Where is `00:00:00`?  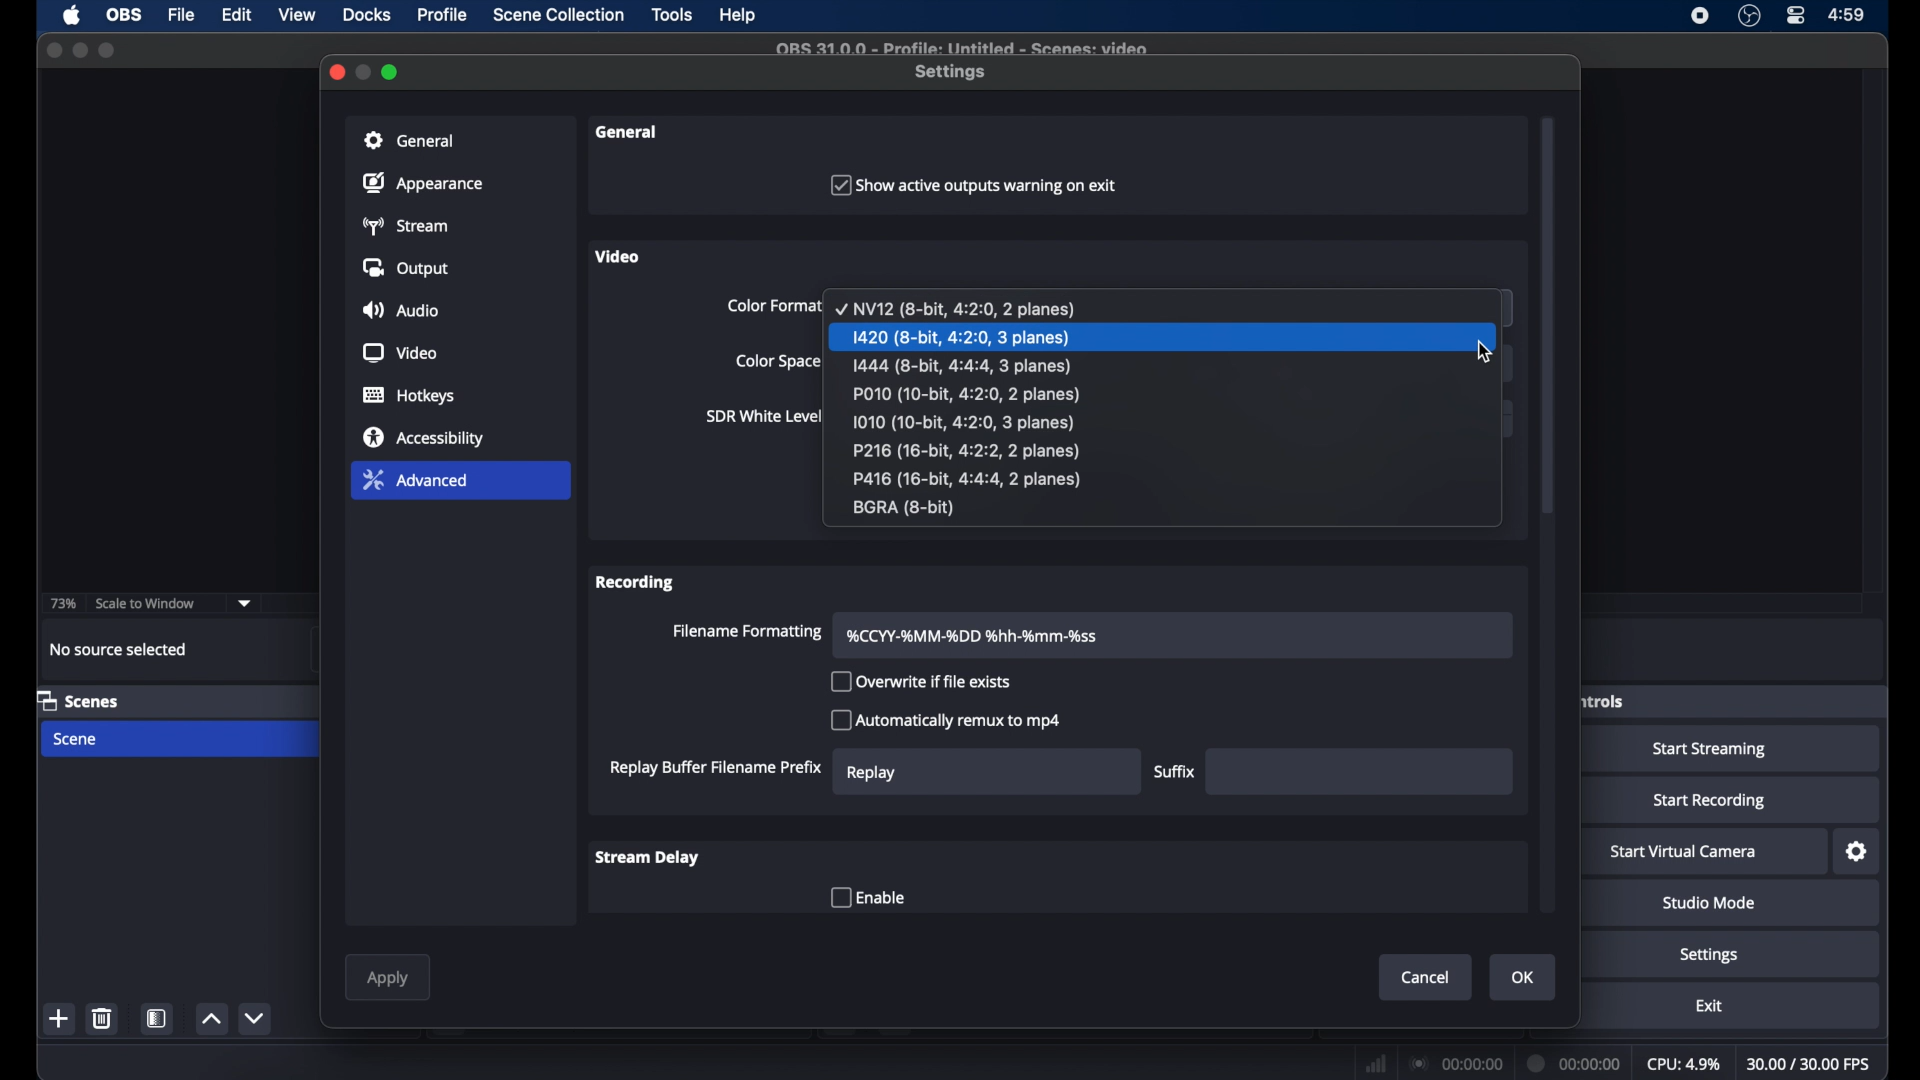
00:00:00 is located at coordinates (1576, 1064).